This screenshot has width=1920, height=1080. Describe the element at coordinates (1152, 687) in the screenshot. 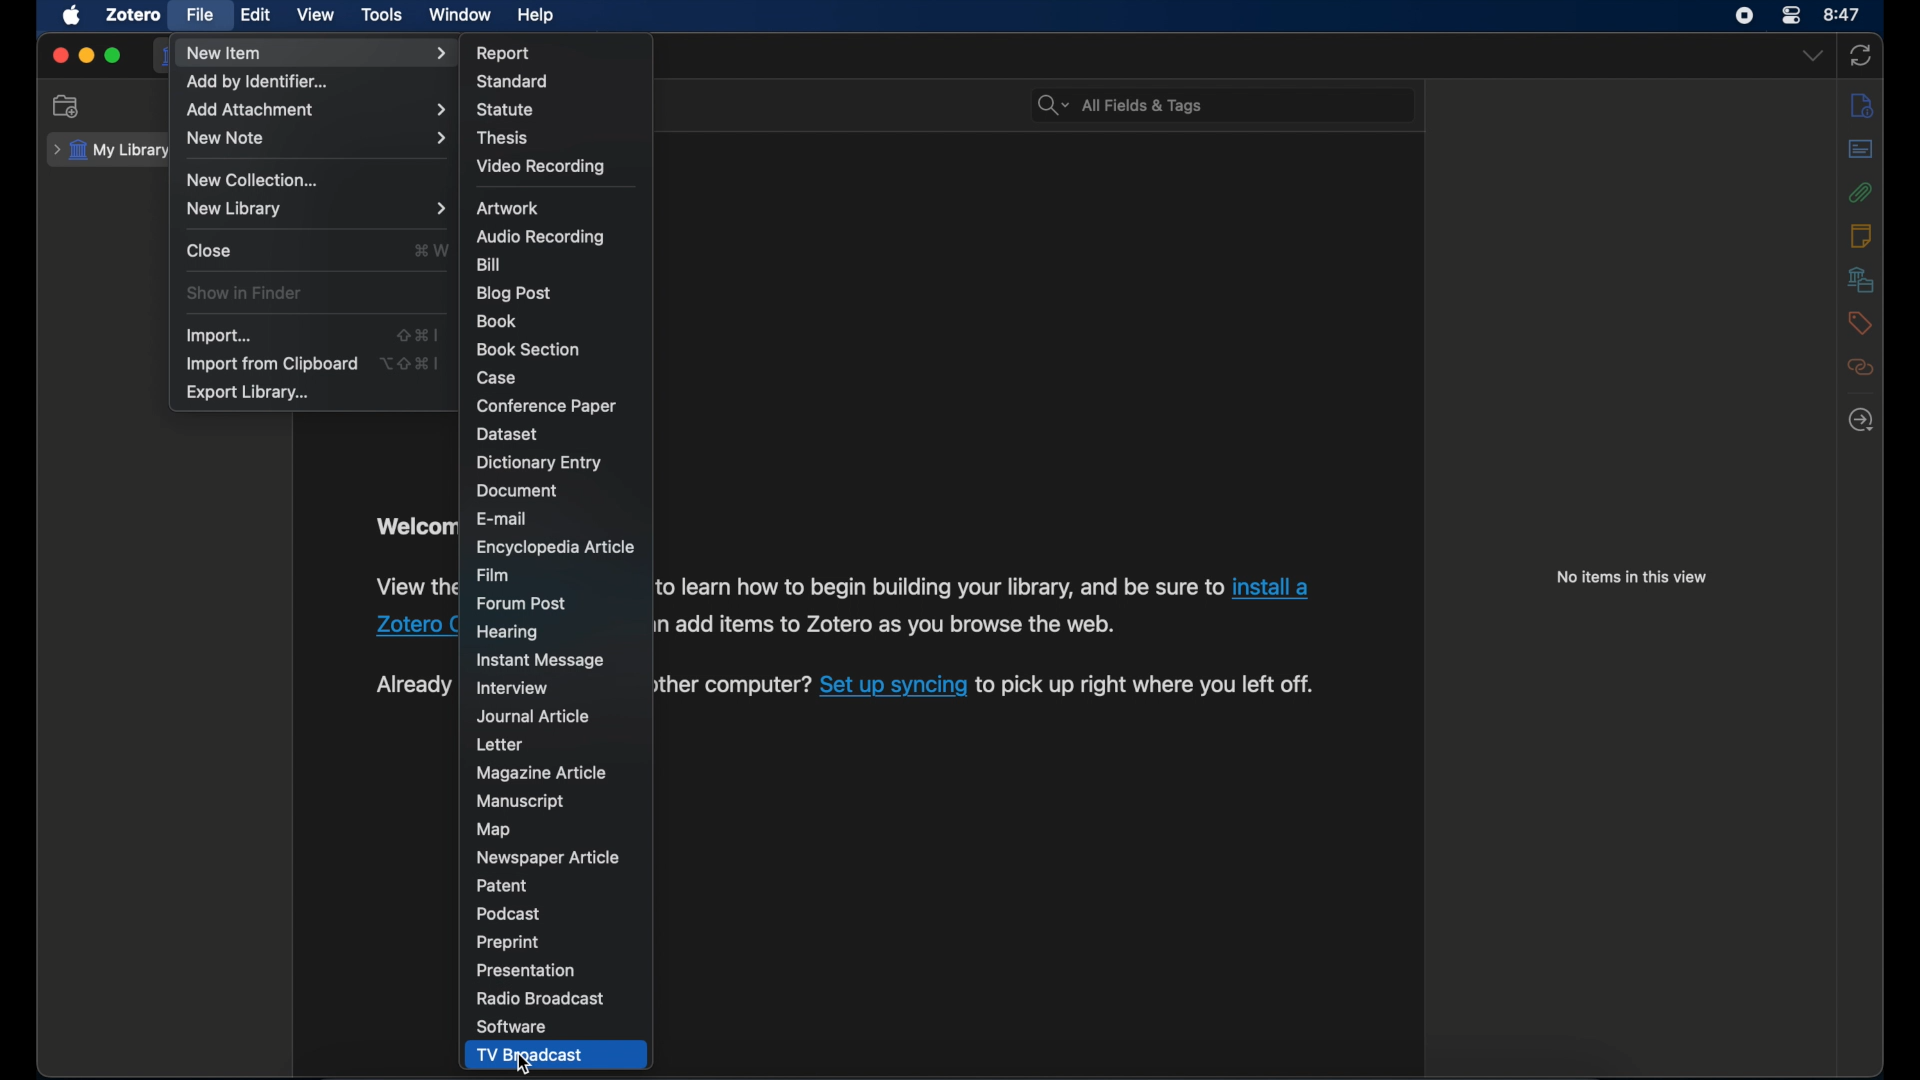

I see `software information` at that location.